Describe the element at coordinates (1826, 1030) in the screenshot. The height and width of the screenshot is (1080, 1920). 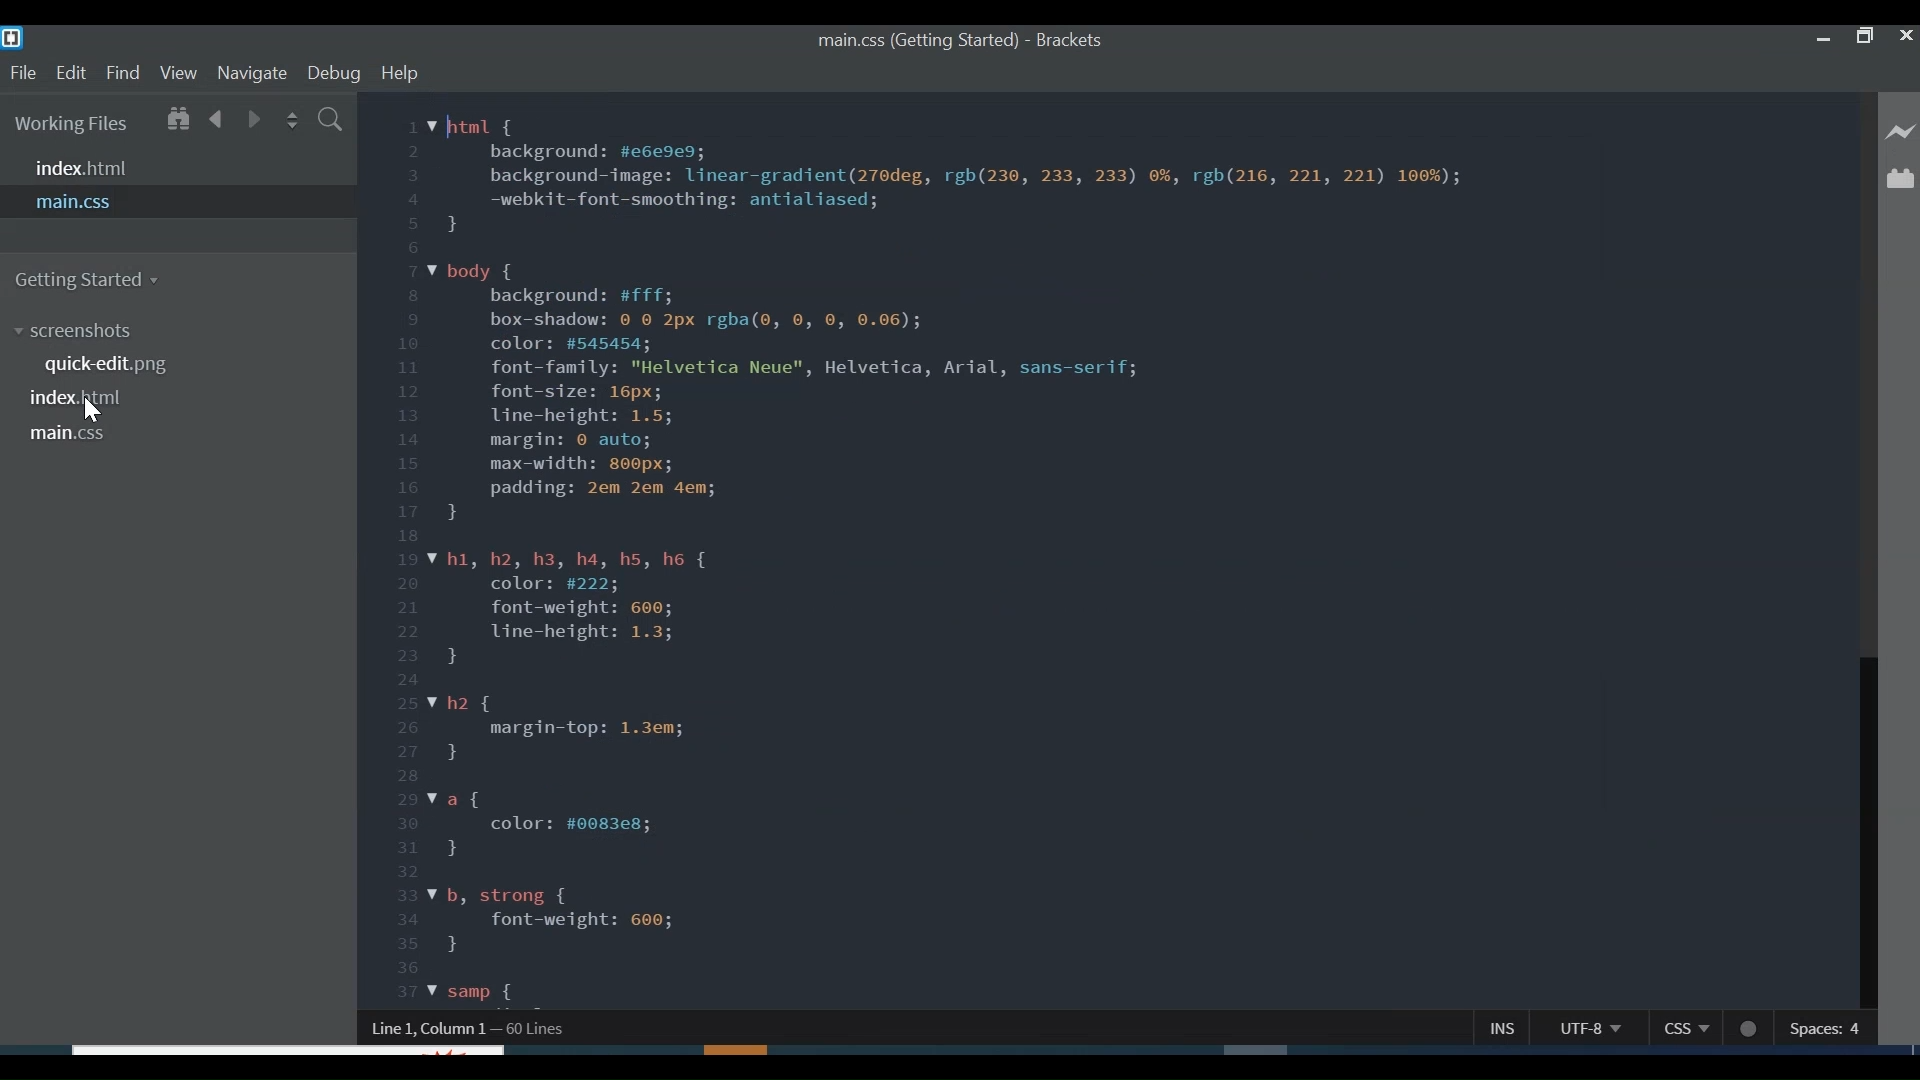
I see `Spaces` at that location.